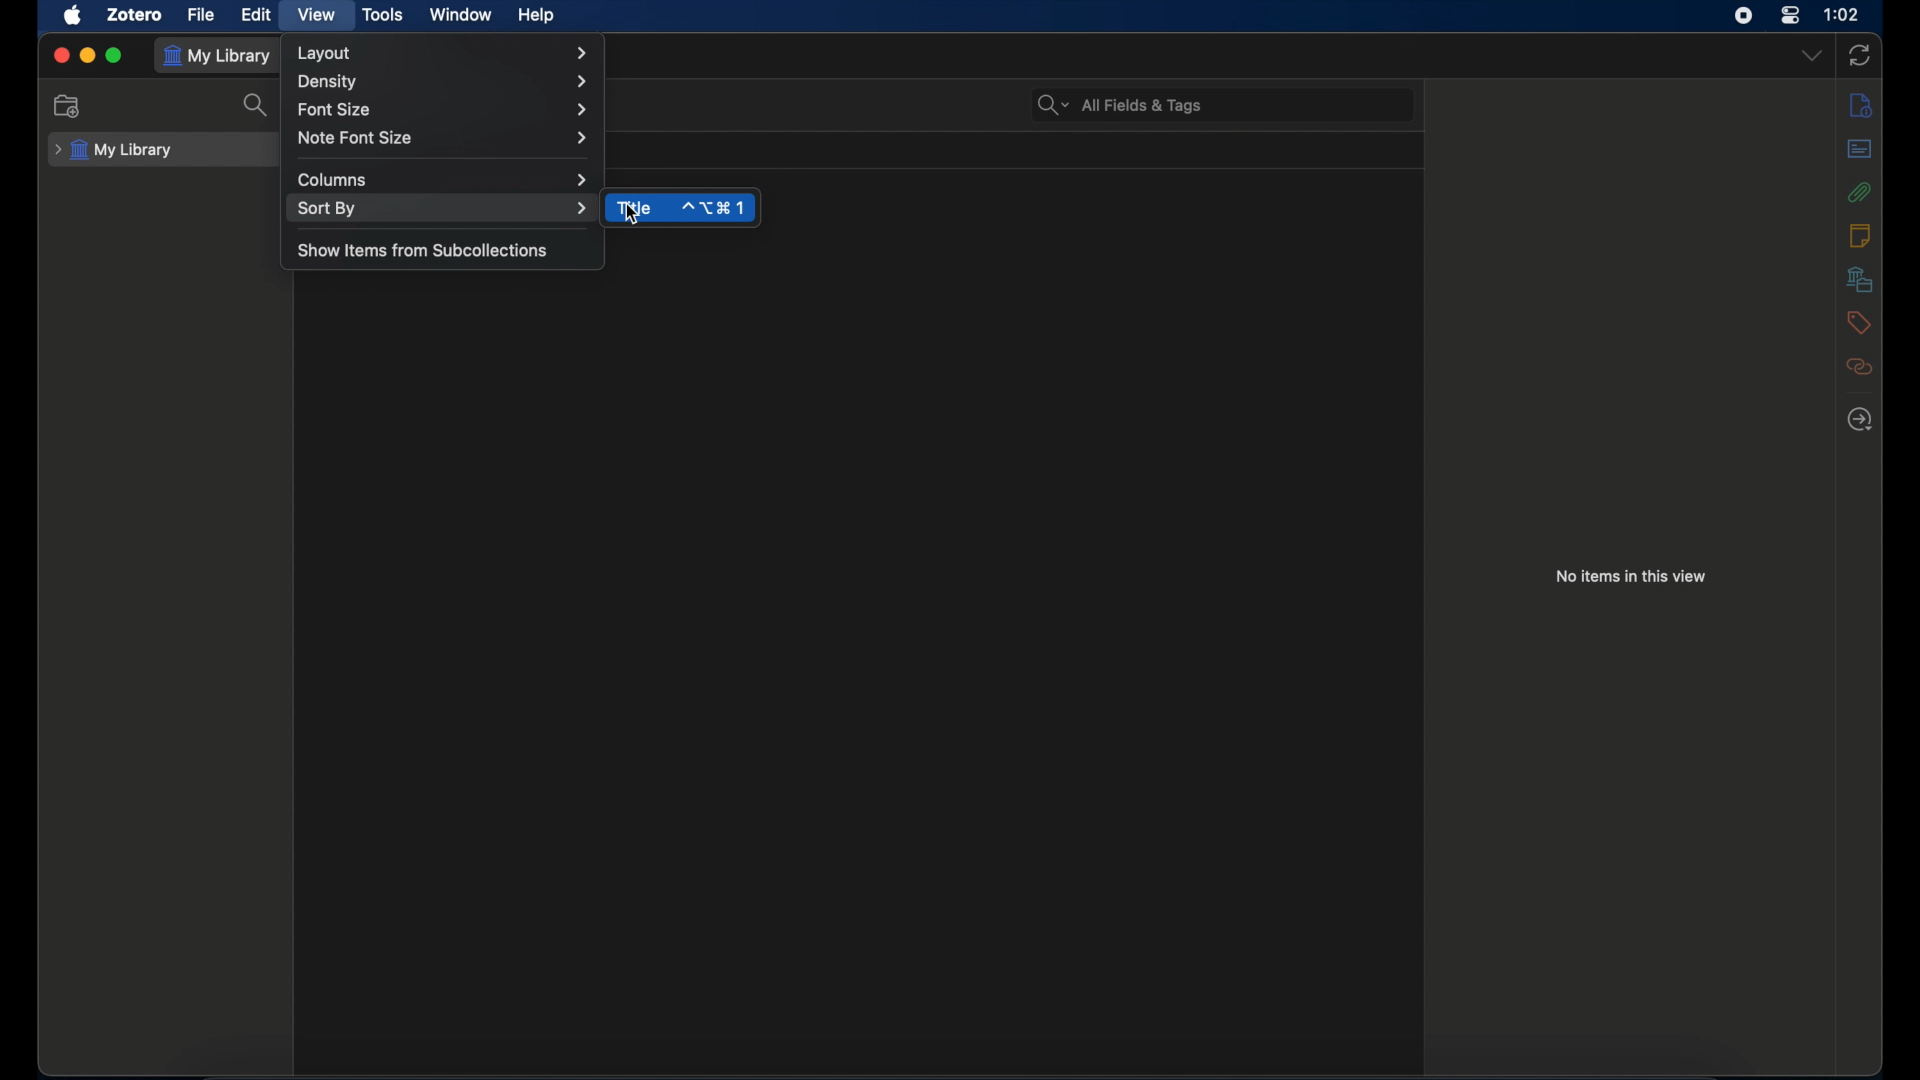  What do you see at coordinates (1811, 54) in the screenshot?
I see `dropdown` at bounding box center [1811, 54].